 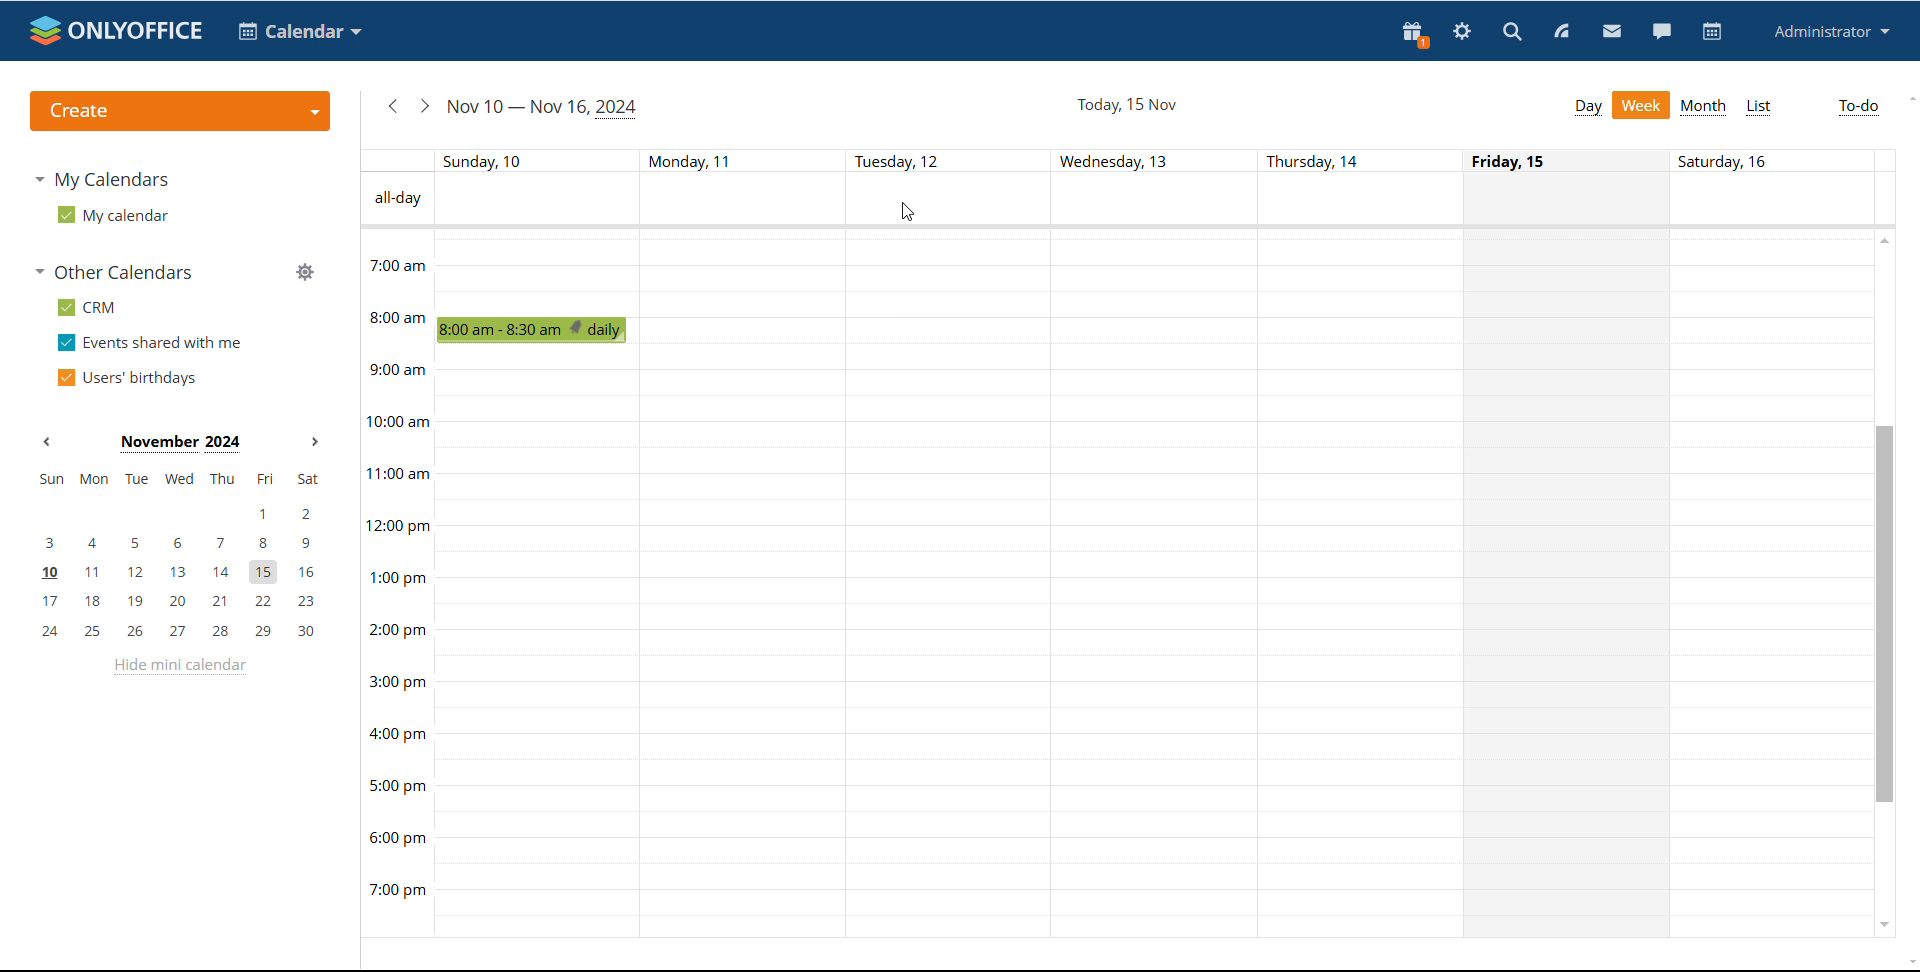 I want to click on present, so click(x=1415, y=35).